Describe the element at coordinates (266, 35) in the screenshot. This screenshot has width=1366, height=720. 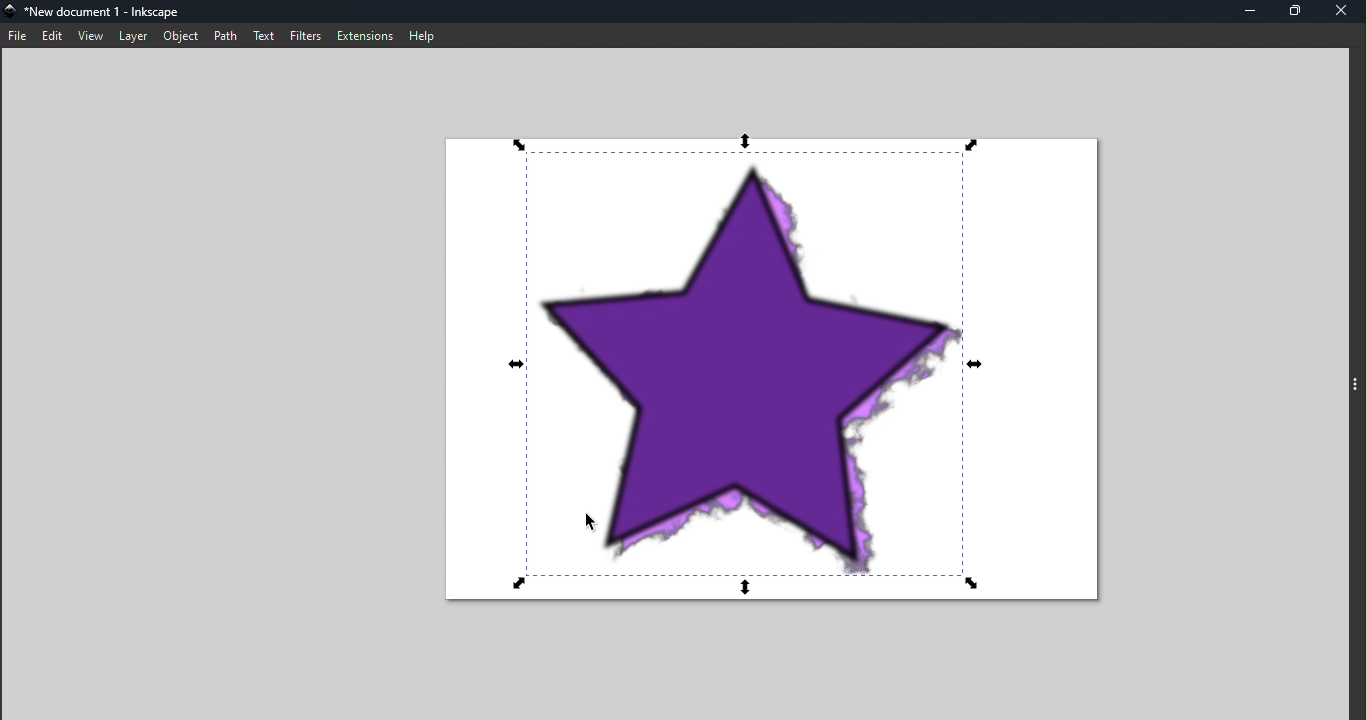
I see `Text` at that location.